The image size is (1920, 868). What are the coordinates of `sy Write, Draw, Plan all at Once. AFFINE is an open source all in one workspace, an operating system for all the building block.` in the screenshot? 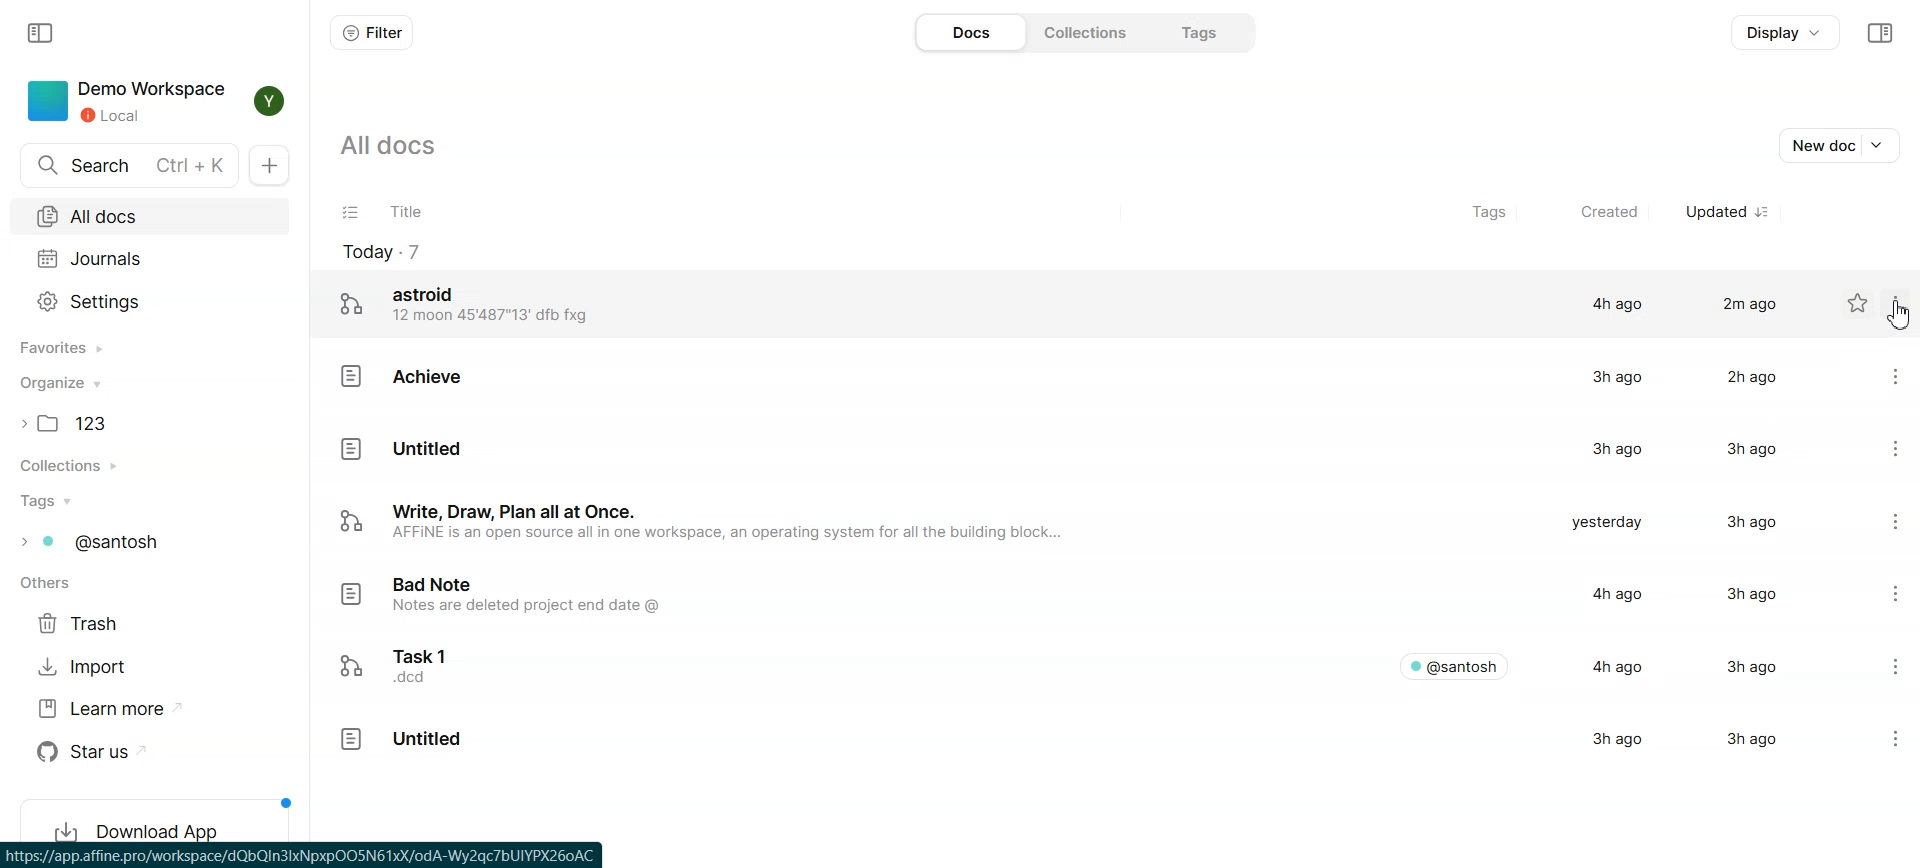 It's located at (704, 525).